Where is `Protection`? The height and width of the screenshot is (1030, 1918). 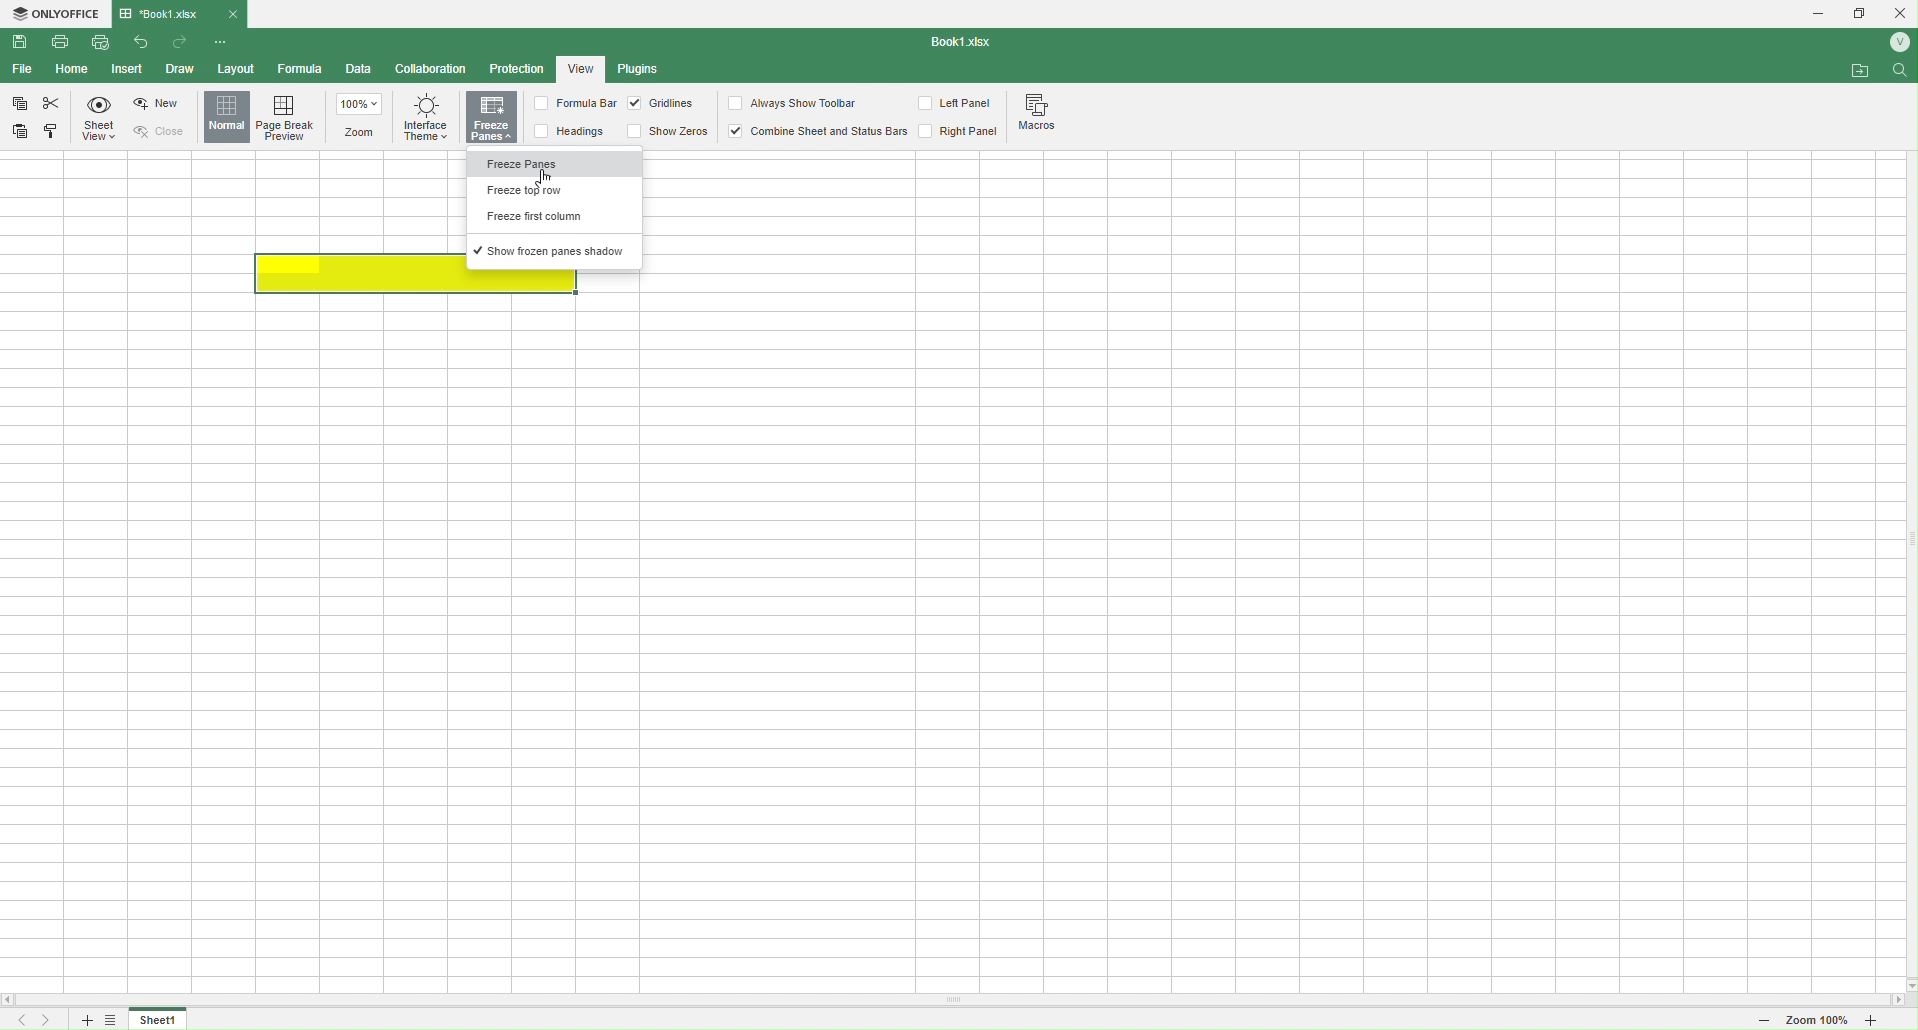 Protection is located at coordinates (516, 71).